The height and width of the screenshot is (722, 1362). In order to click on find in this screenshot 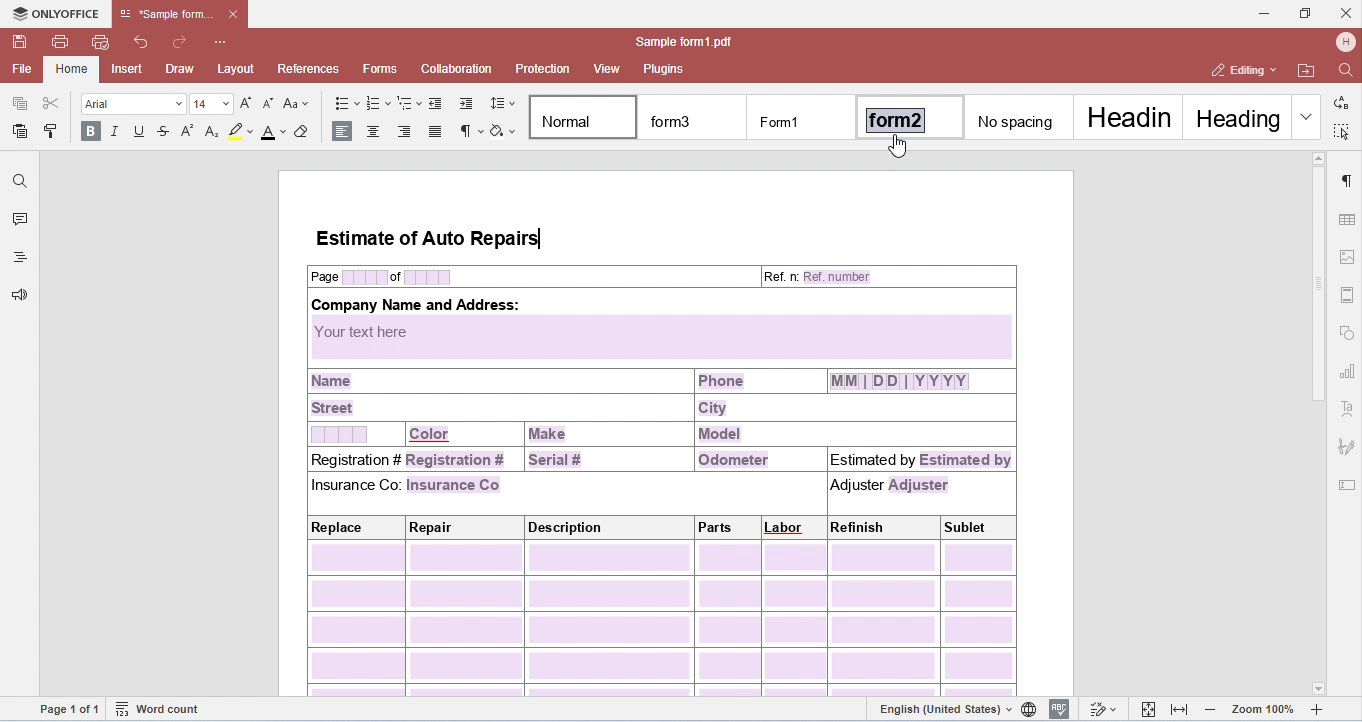, I will do `click(1342, 68)`.